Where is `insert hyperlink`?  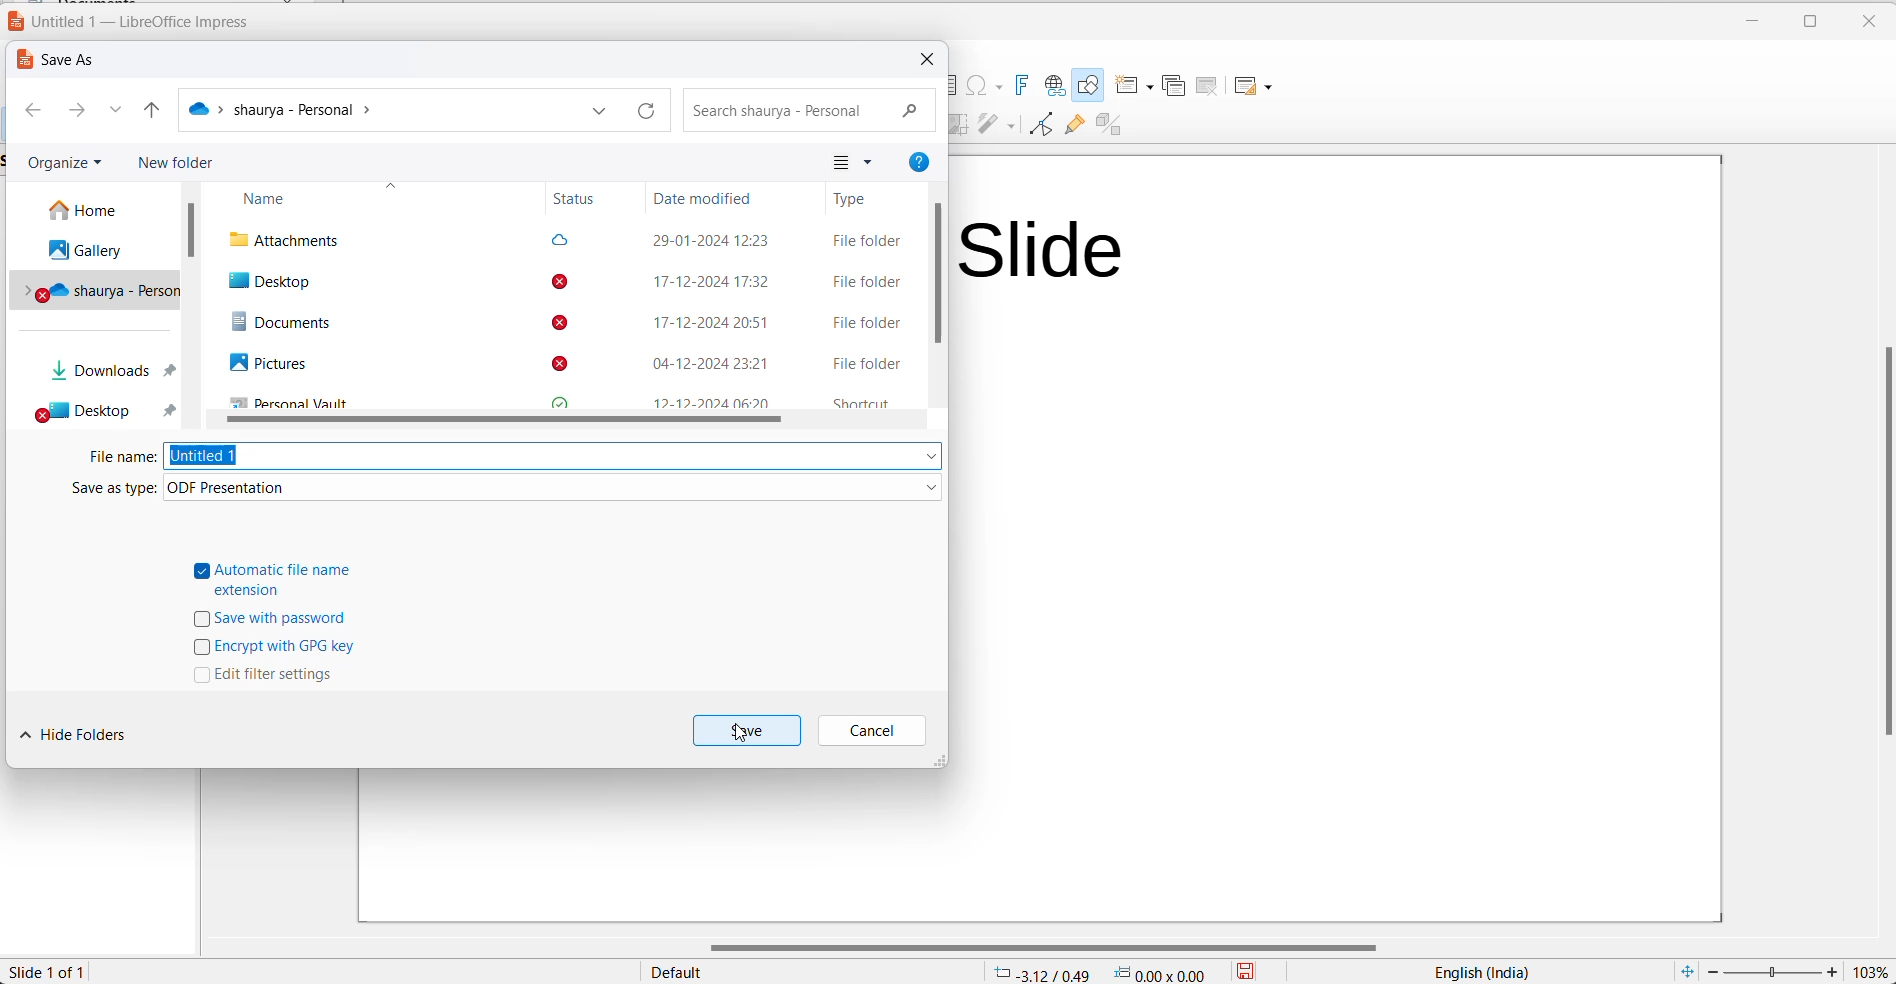
insert hyperlink is located at coordinates (1054, 86).